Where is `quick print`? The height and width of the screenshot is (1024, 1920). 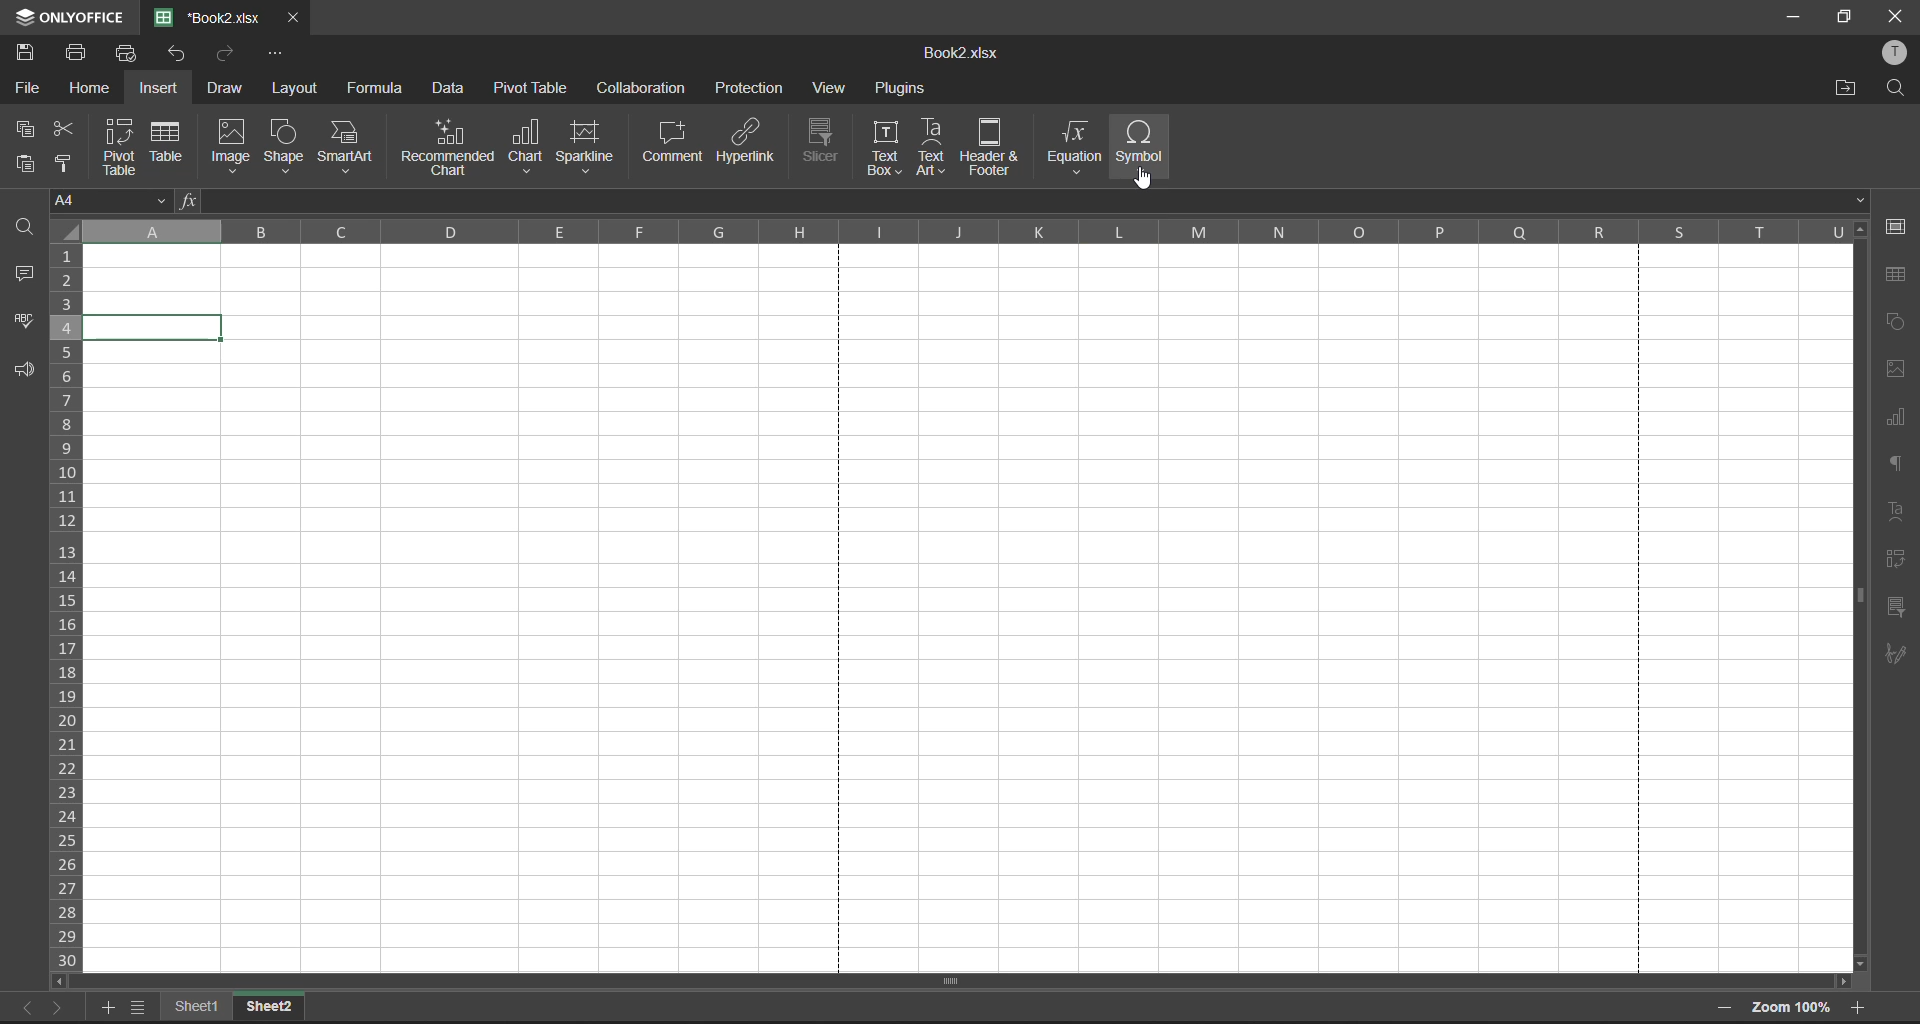 quick print is located at coordinates (127, 53).